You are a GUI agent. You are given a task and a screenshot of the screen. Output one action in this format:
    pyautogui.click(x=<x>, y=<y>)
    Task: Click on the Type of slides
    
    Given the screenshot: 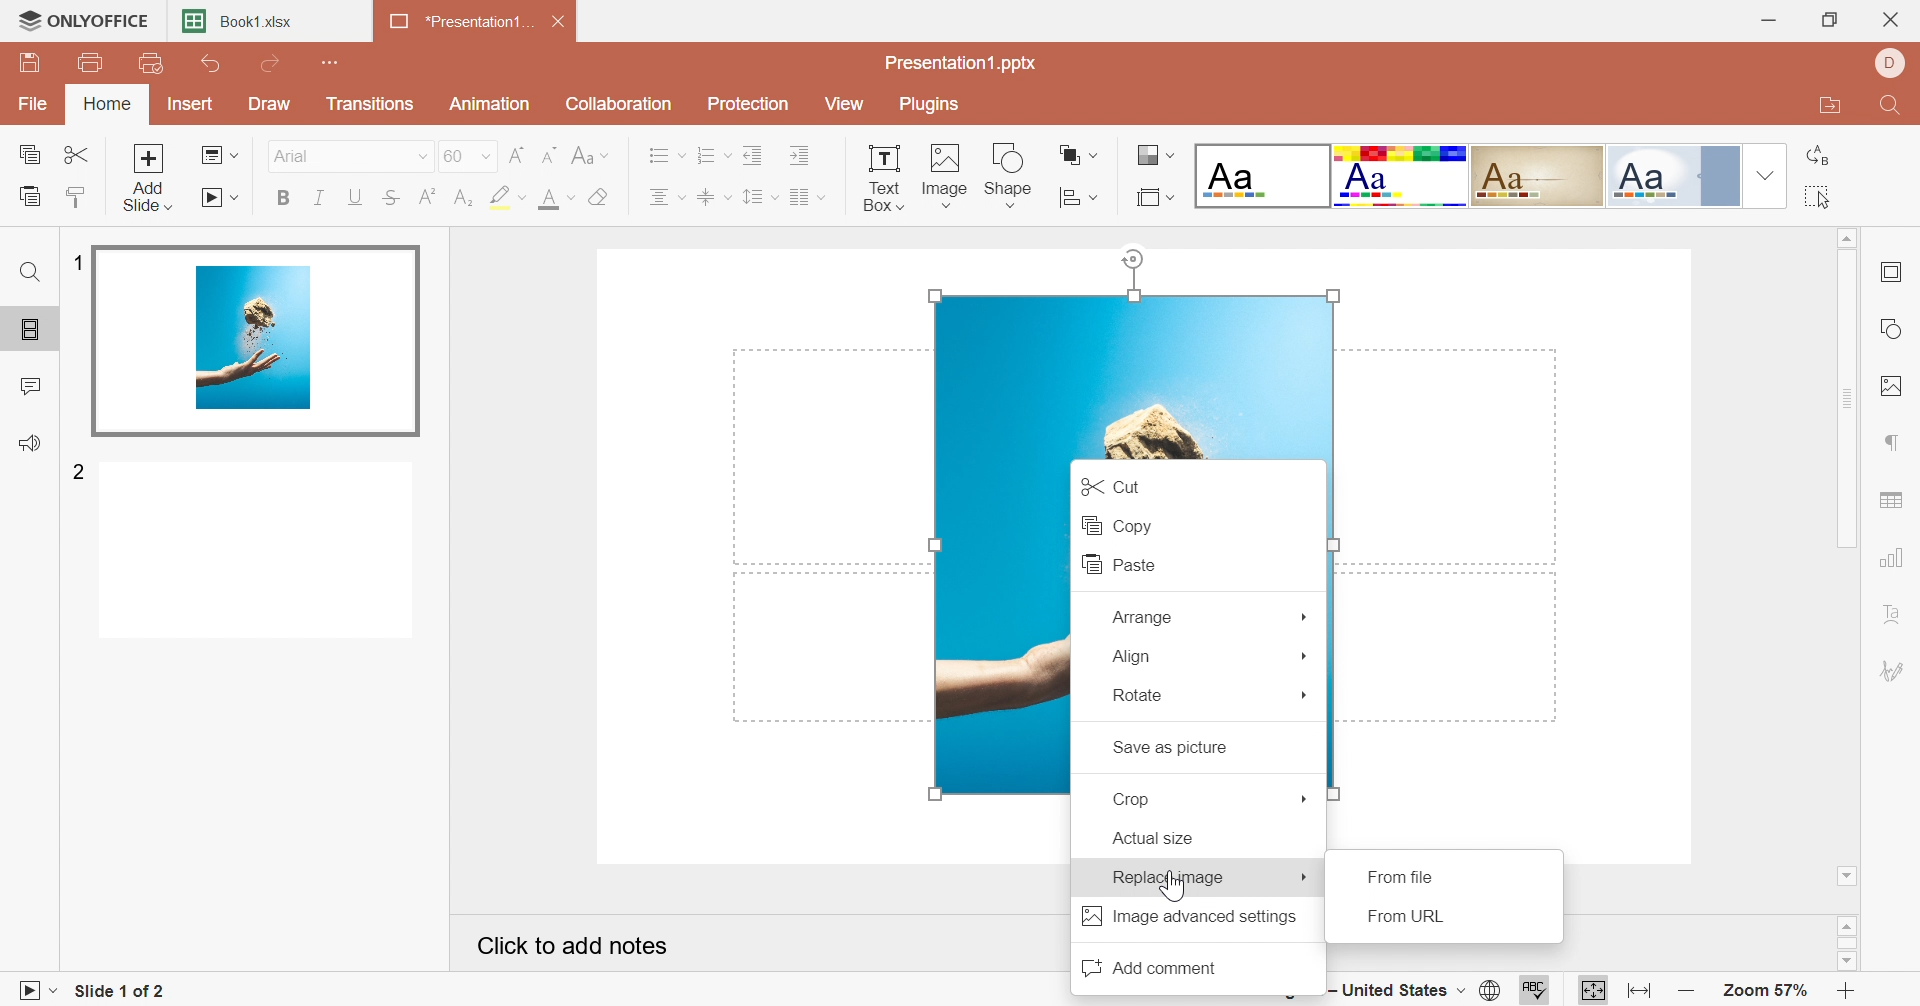 What is the action you would take?
    pyautogui.click(x=1463, y=175)
    